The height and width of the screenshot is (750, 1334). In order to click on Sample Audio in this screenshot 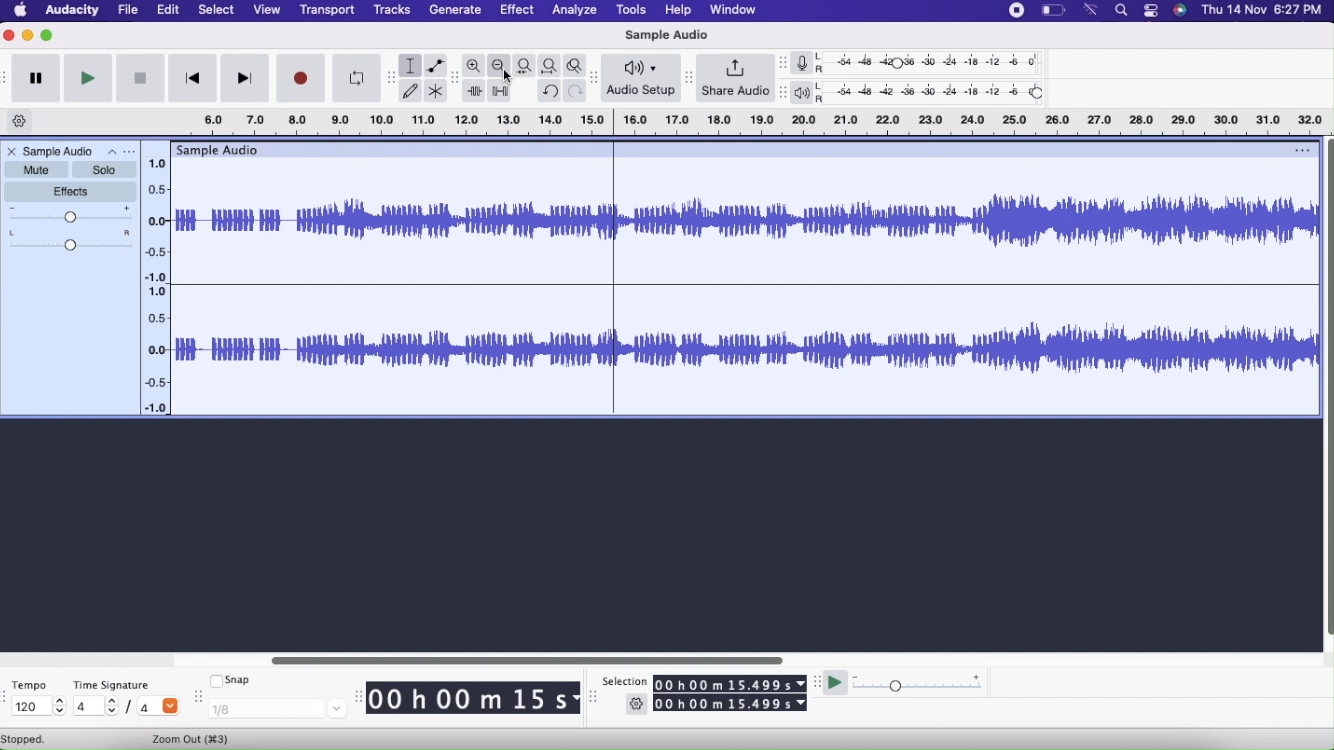, I will do `click(60, 151)`.